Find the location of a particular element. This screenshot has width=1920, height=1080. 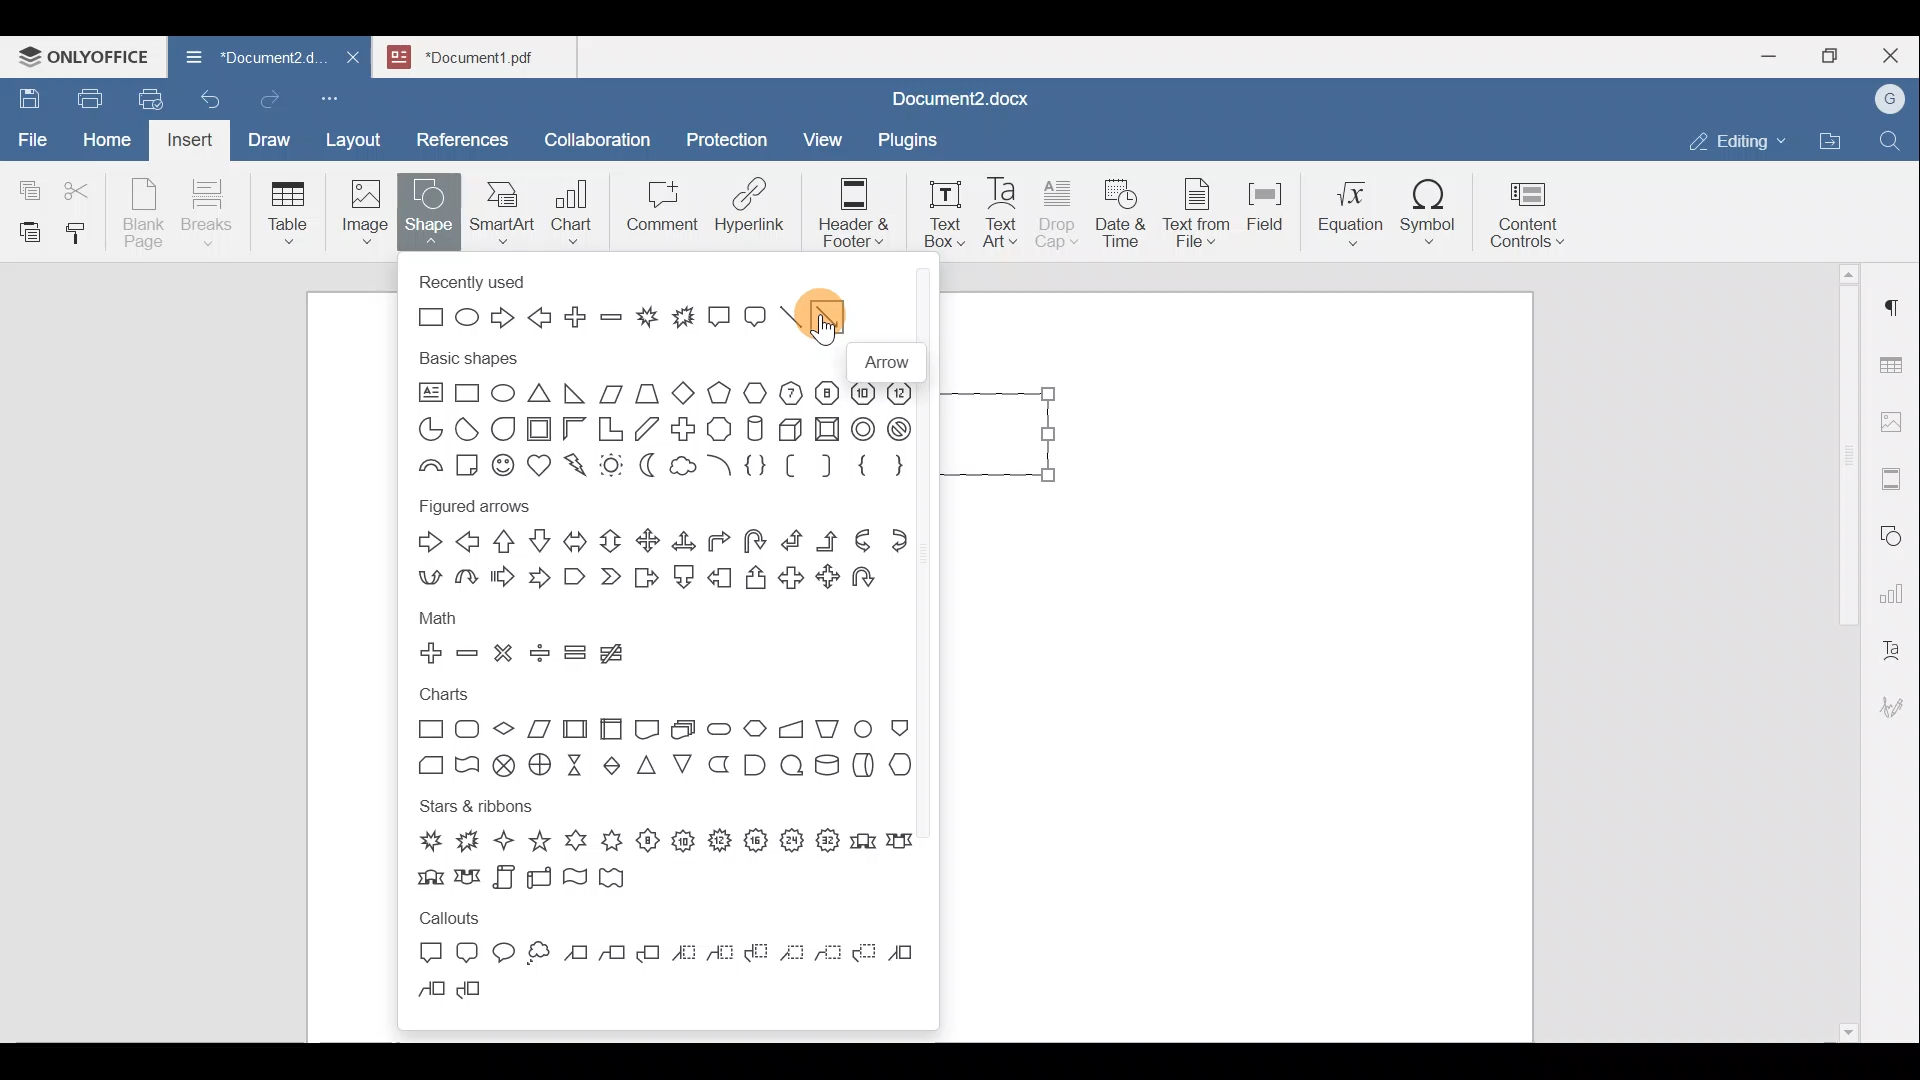

Chart settings is located at coordinates (1896, 585).